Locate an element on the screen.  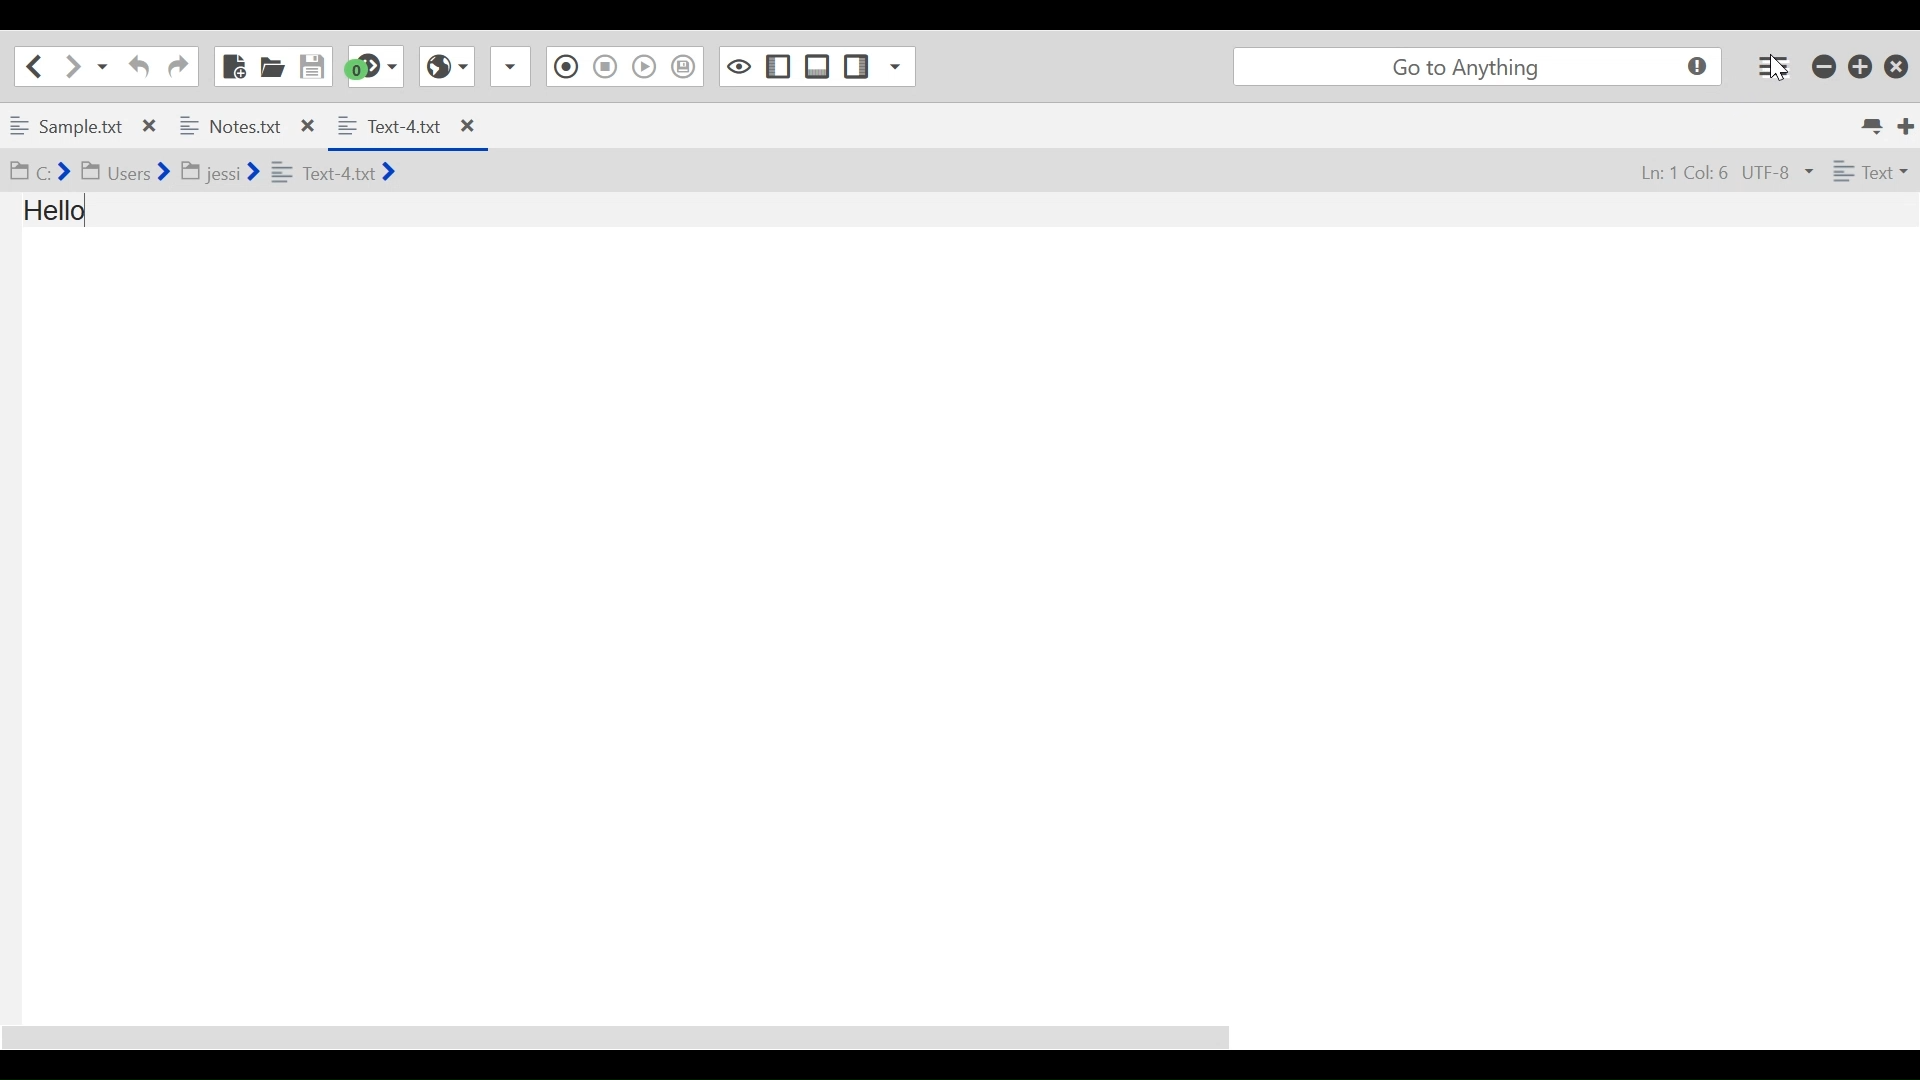
Close is located at coordinates (1897, 67).